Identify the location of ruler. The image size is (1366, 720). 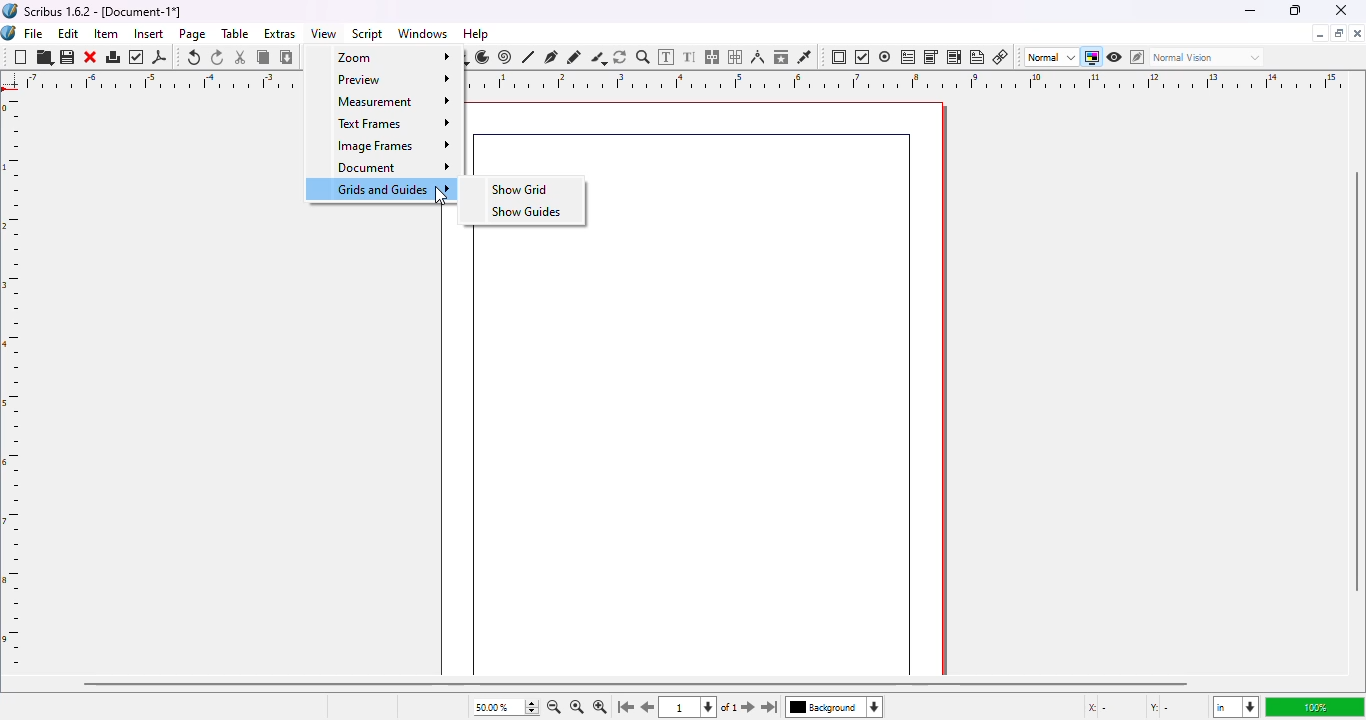
(15, 382).